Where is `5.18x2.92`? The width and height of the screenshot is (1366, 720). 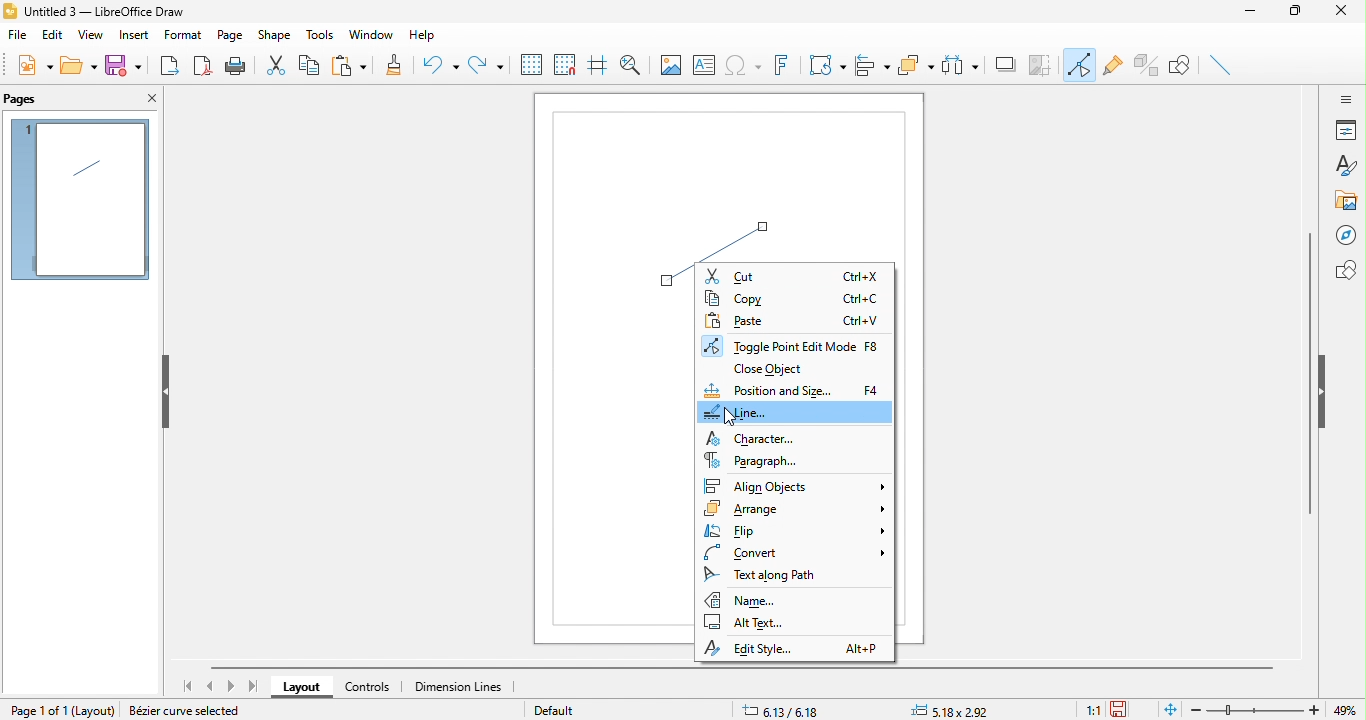
5.18x2.92 is located at coordinates (955, 709).